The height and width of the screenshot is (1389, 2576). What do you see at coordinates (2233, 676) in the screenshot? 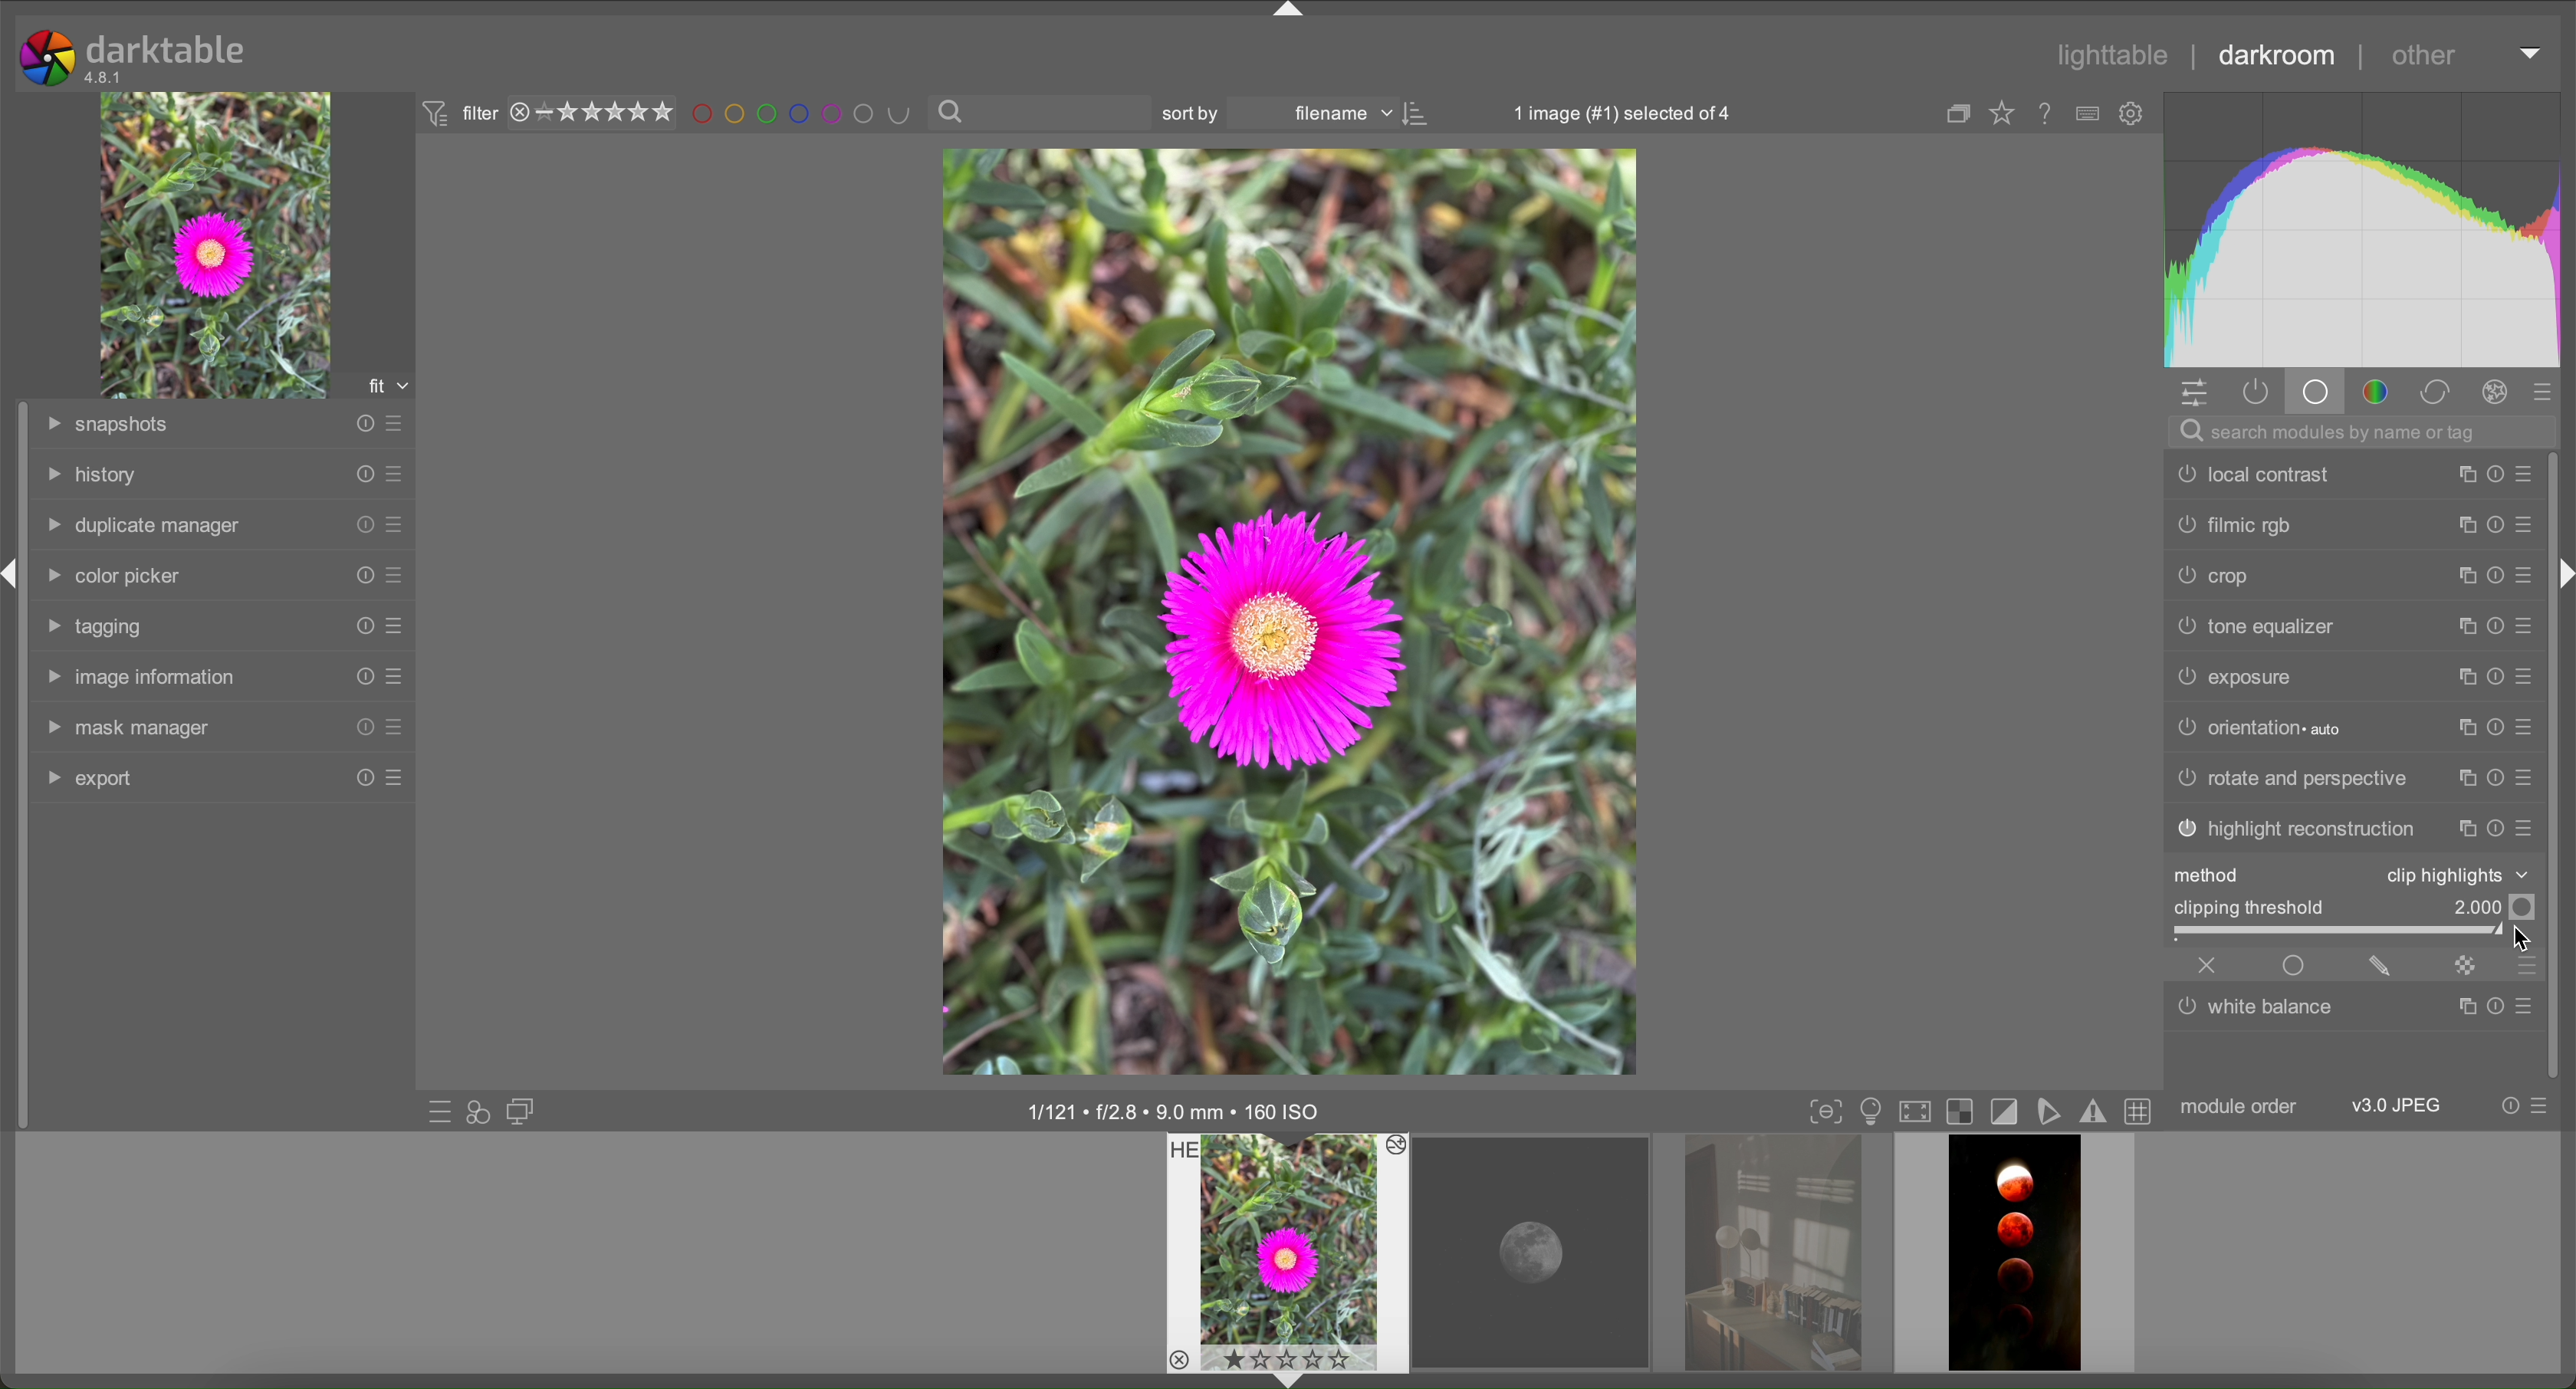
I see `exposure` at bounding box center [2233, 676].